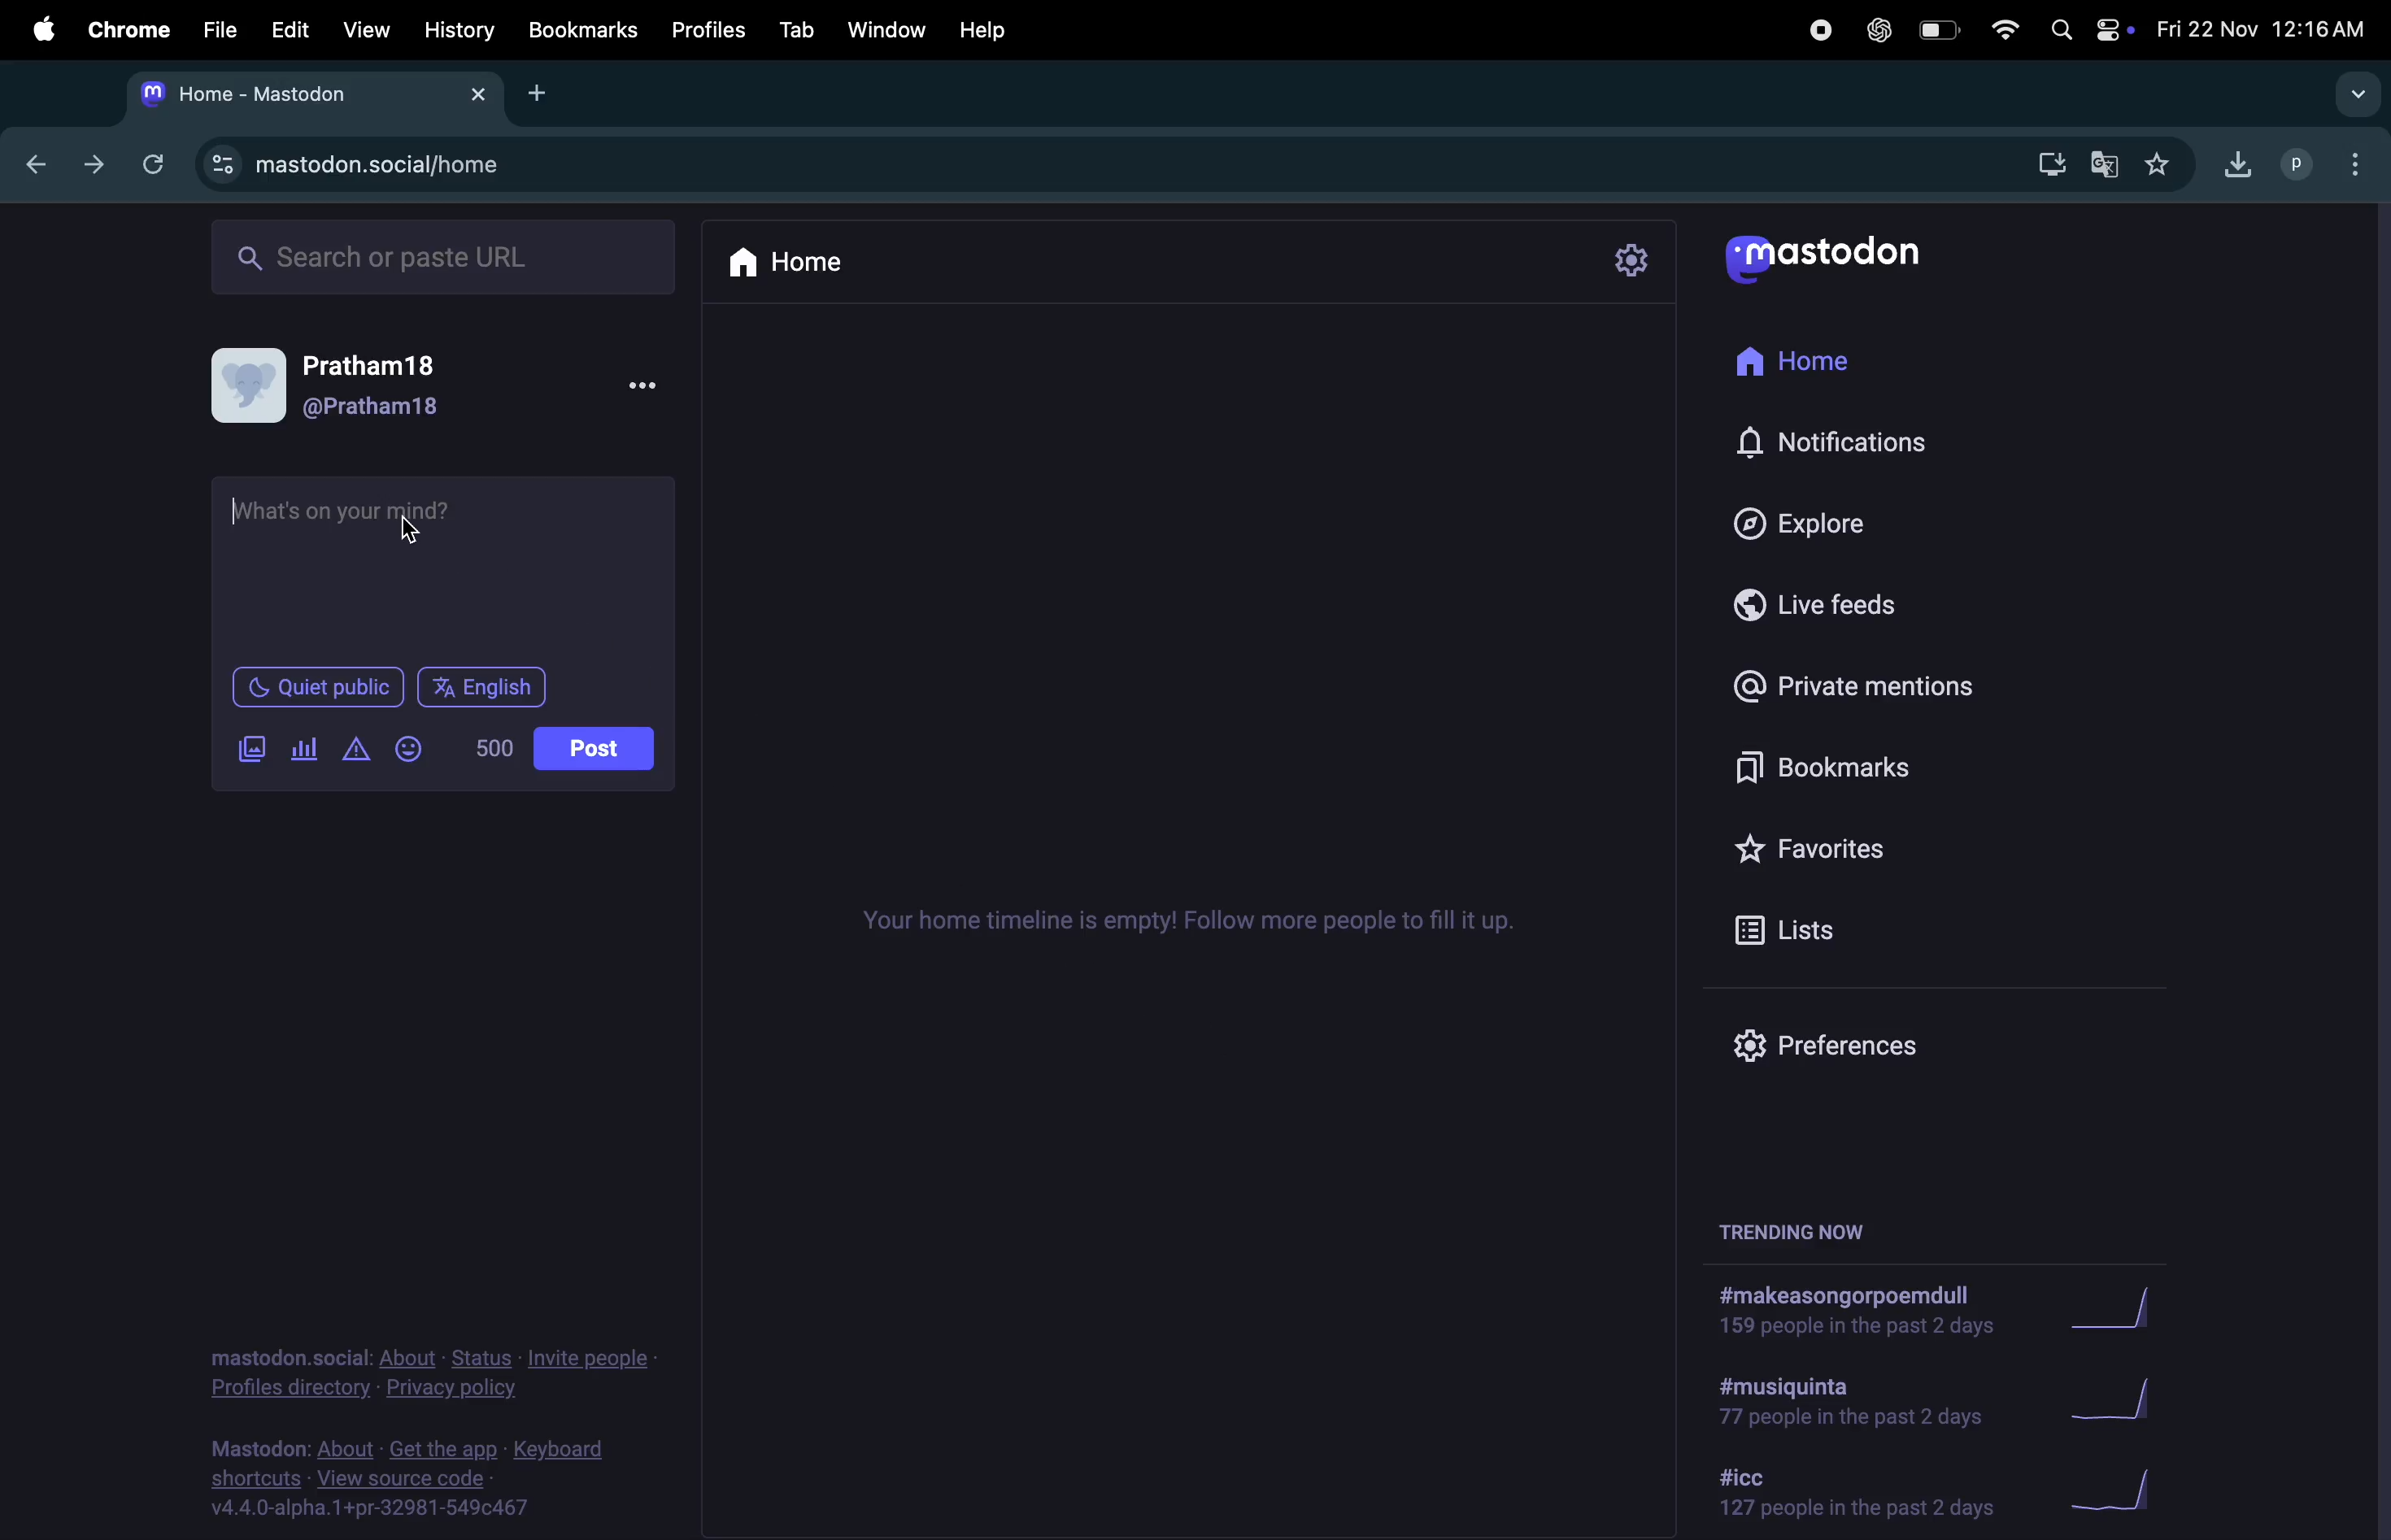 Image resolution: width=2391 pixels, height=1540 pixels. What do you see at coordinates (314, 687) in the screenshot?
I see `quiet place` at bounding box center [314, 687].